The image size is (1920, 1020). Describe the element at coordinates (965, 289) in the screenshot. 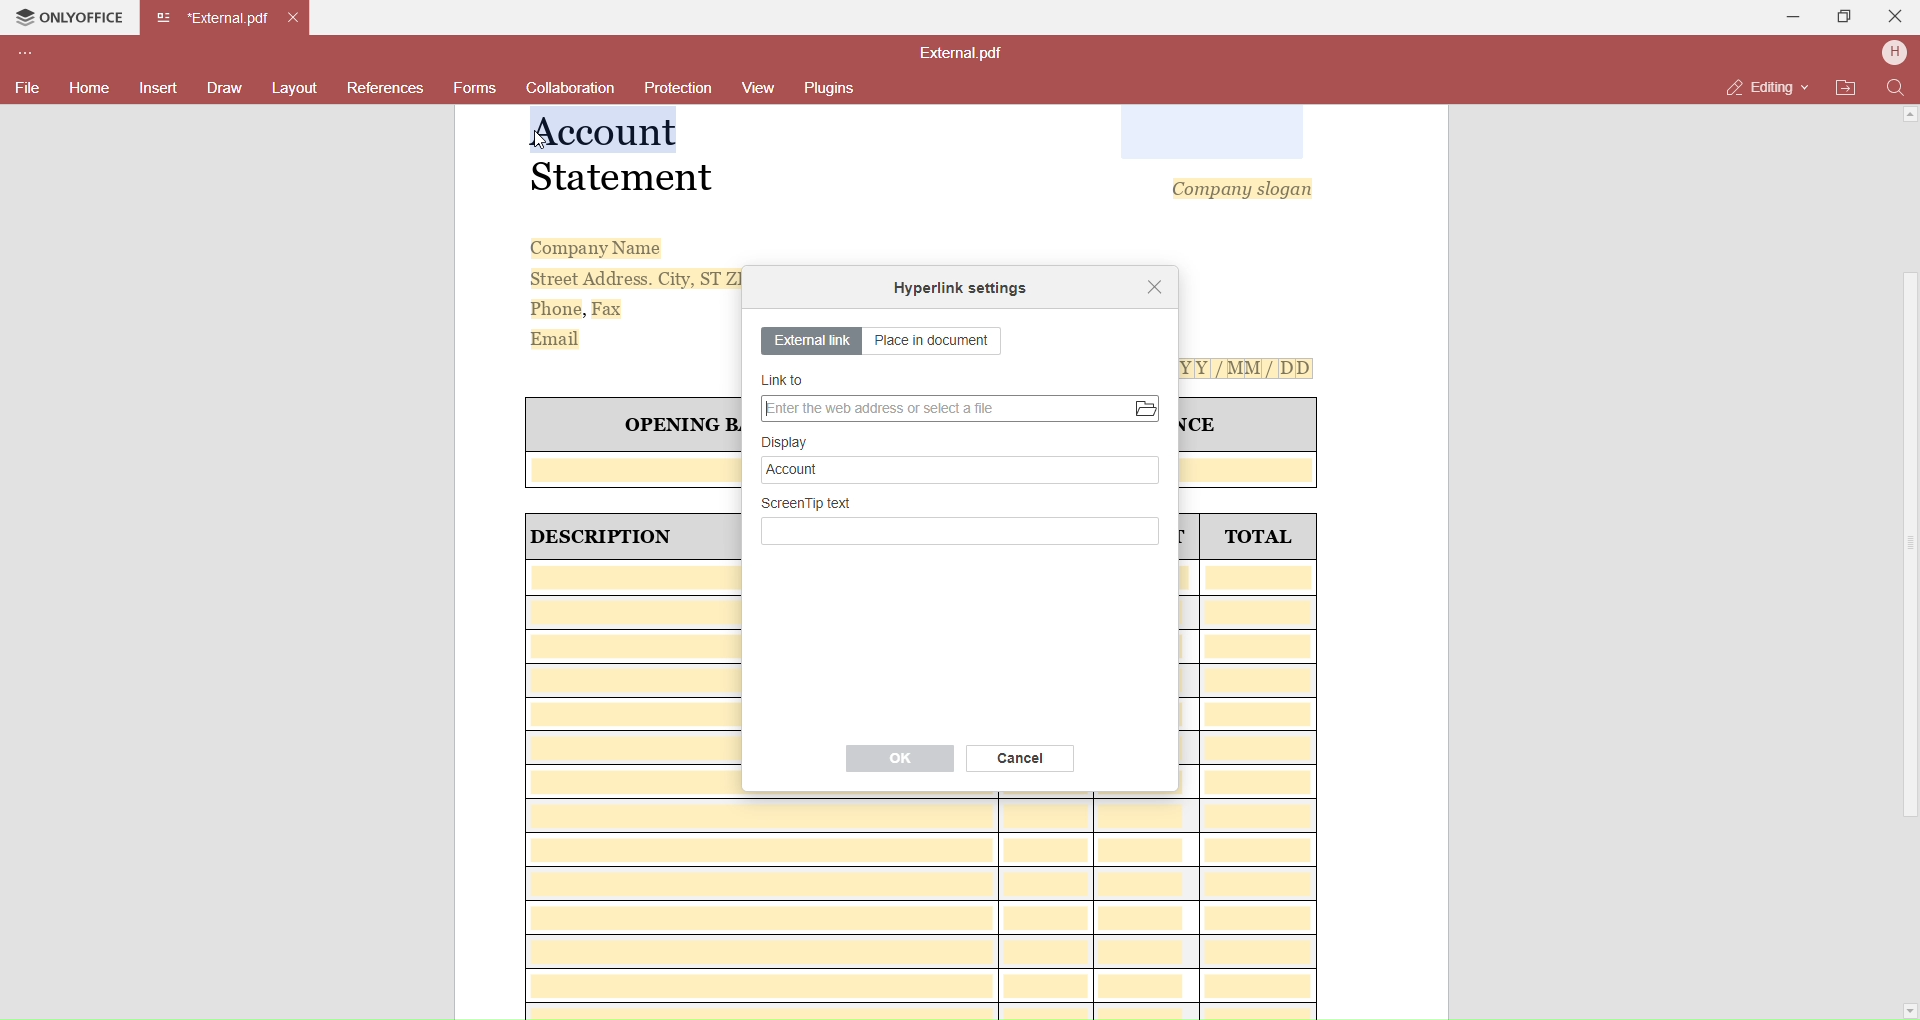

I see `Hyperlink setting` at that location.